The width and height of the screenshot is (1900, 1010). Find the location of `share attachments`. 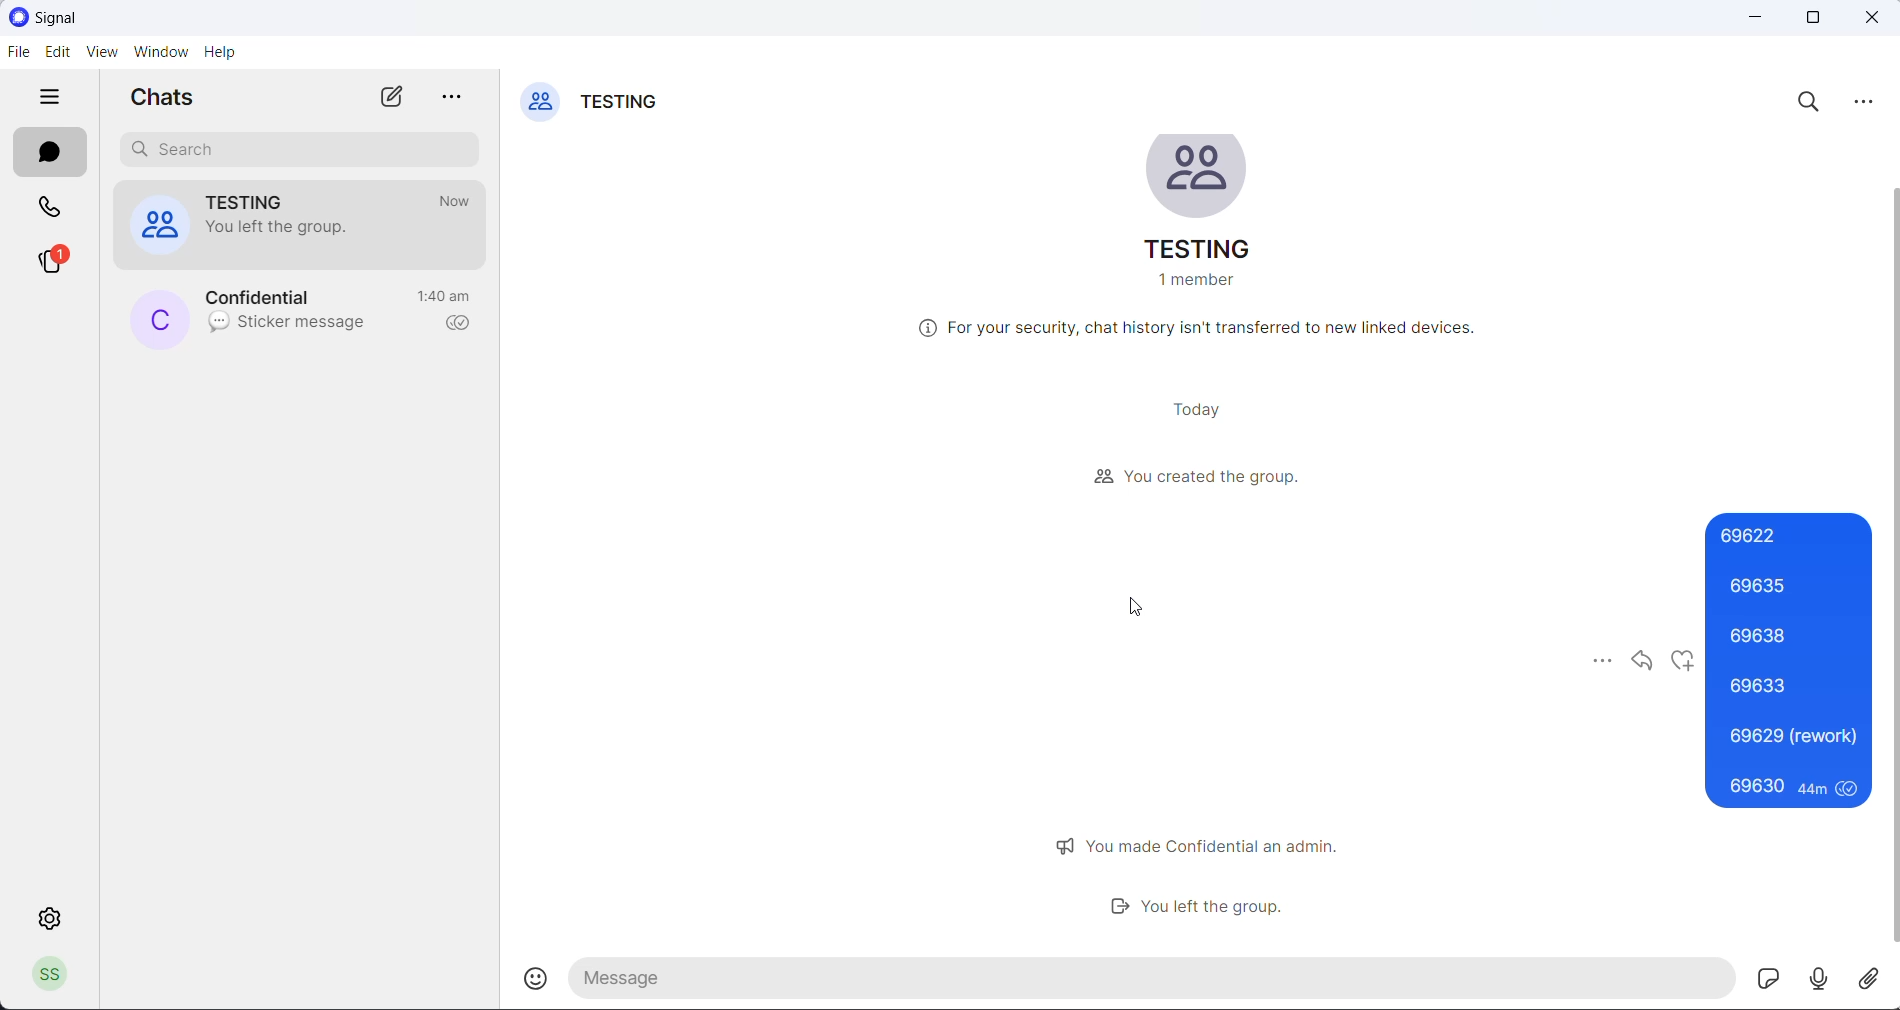

share attachments is located at coordinates (1876, 976).